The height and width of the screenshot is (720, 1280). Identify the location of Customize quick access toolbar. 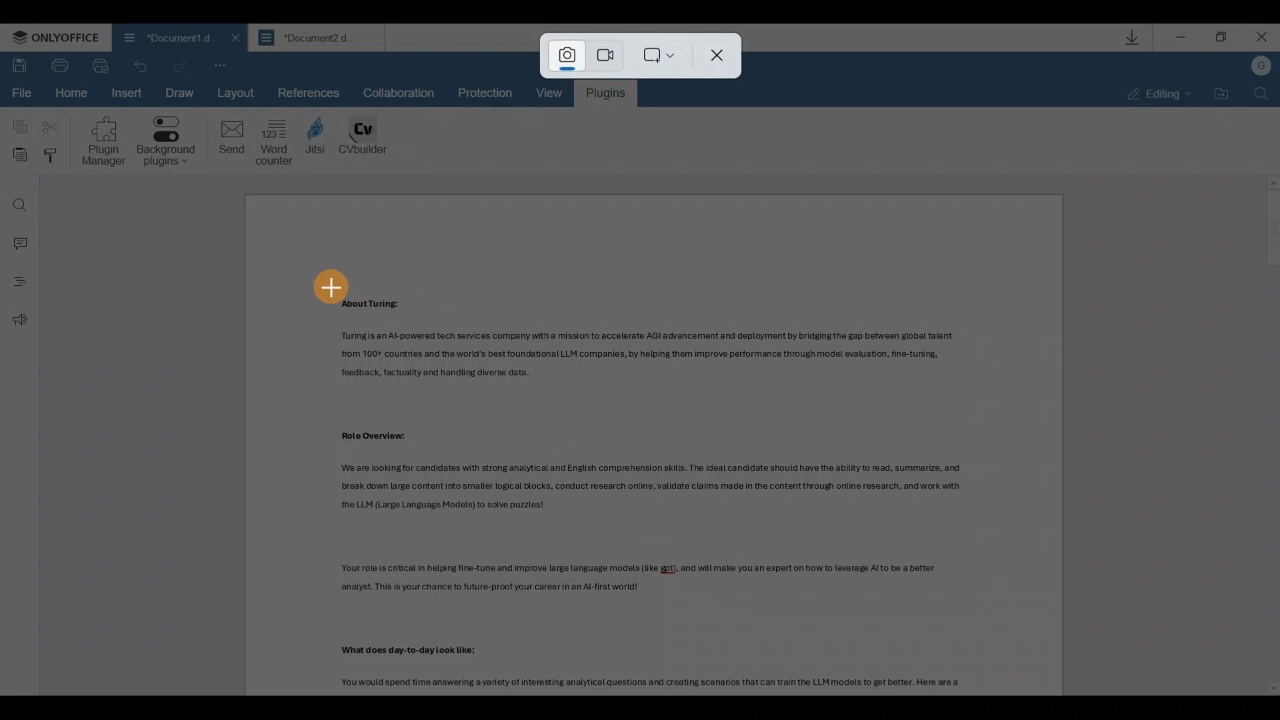
(221, 66).